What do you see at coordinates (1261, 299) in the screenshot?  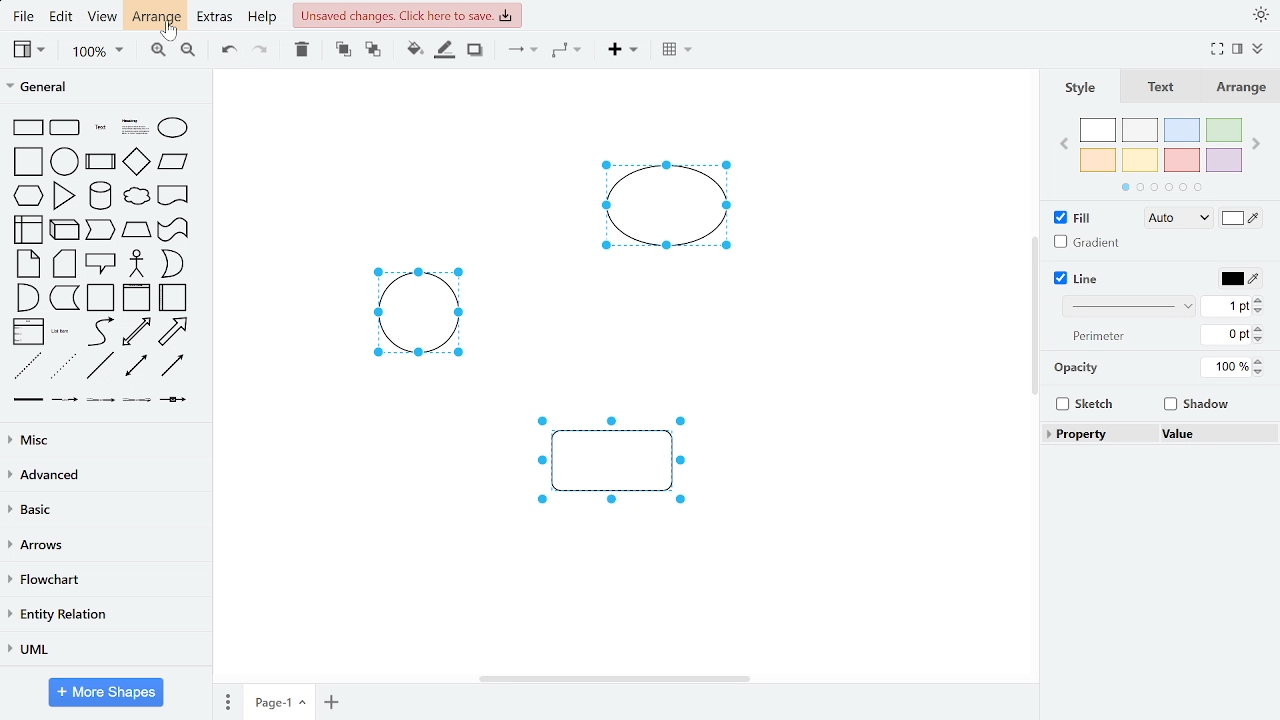 I see `increase line thickness` at bounding box center [1261, 299].